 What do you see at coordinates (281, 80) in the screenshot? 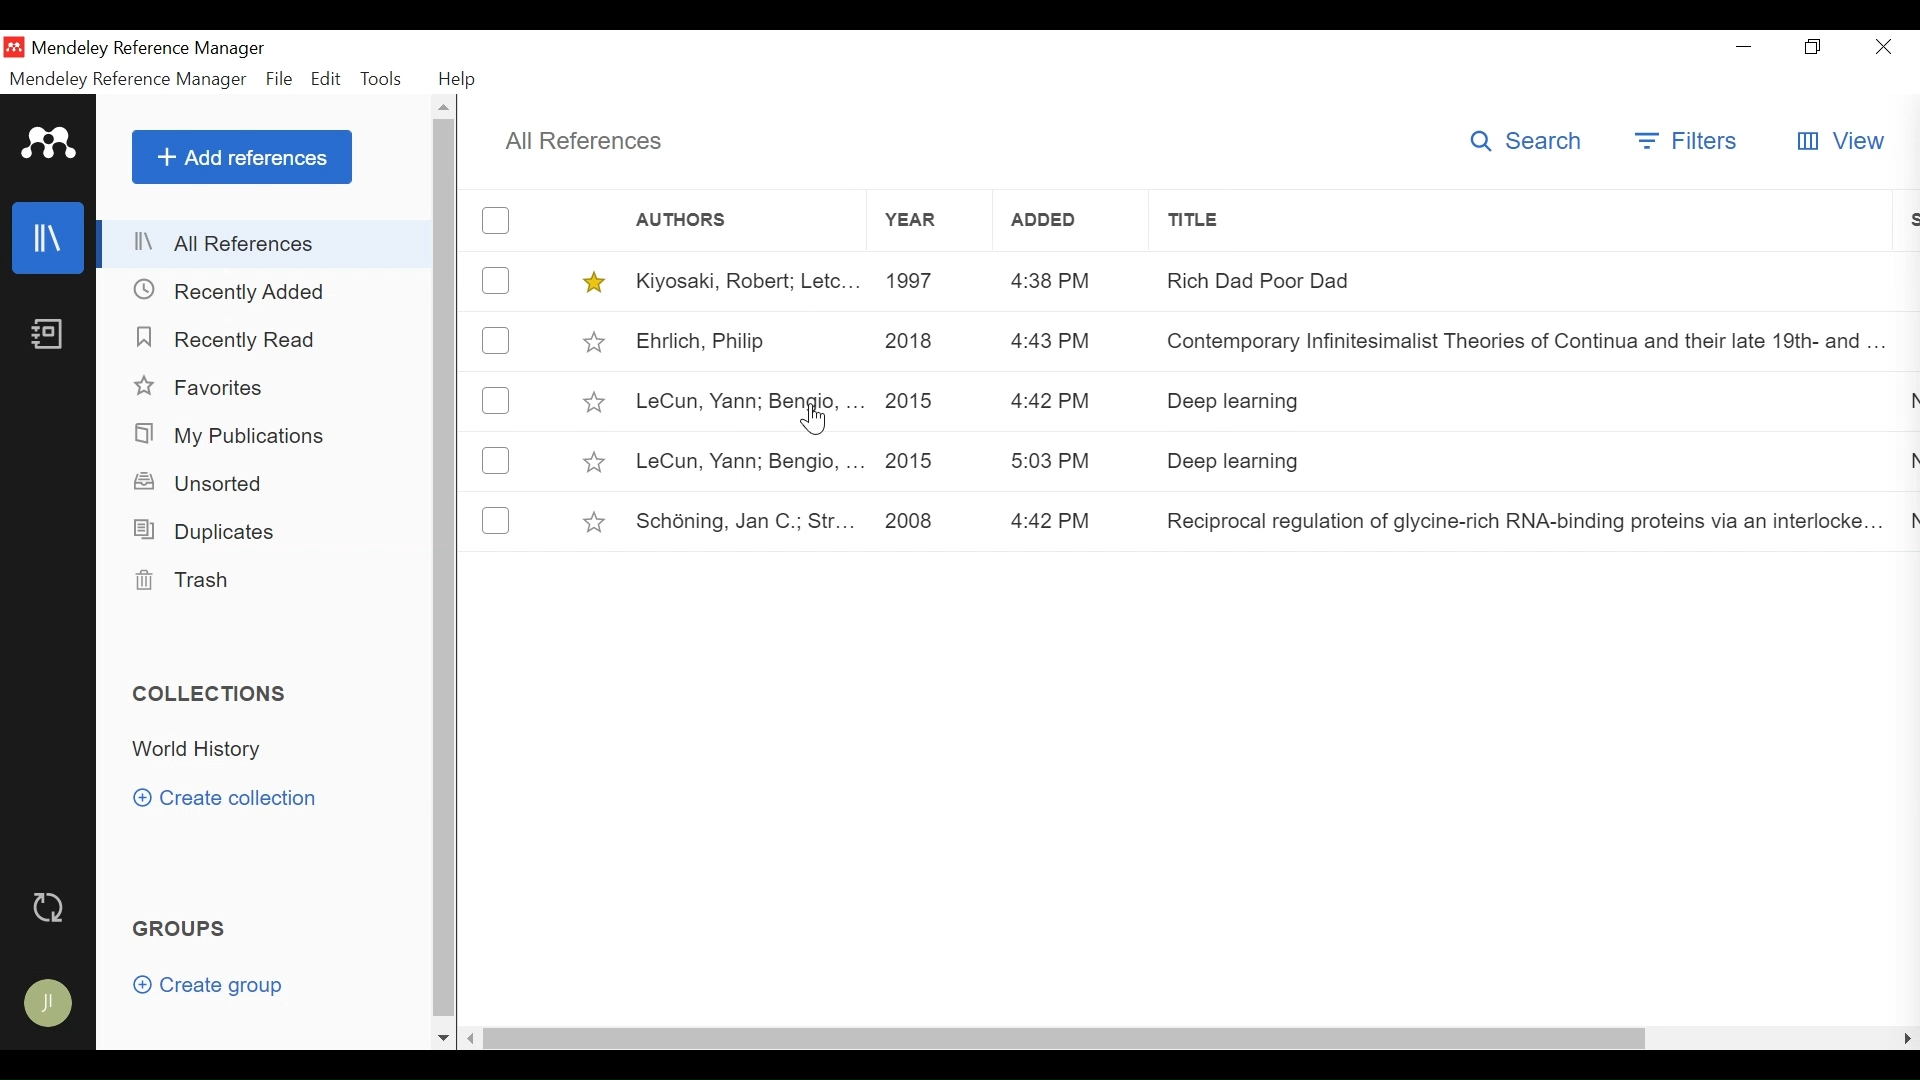
I see `File` at bounding box center [281, 80].